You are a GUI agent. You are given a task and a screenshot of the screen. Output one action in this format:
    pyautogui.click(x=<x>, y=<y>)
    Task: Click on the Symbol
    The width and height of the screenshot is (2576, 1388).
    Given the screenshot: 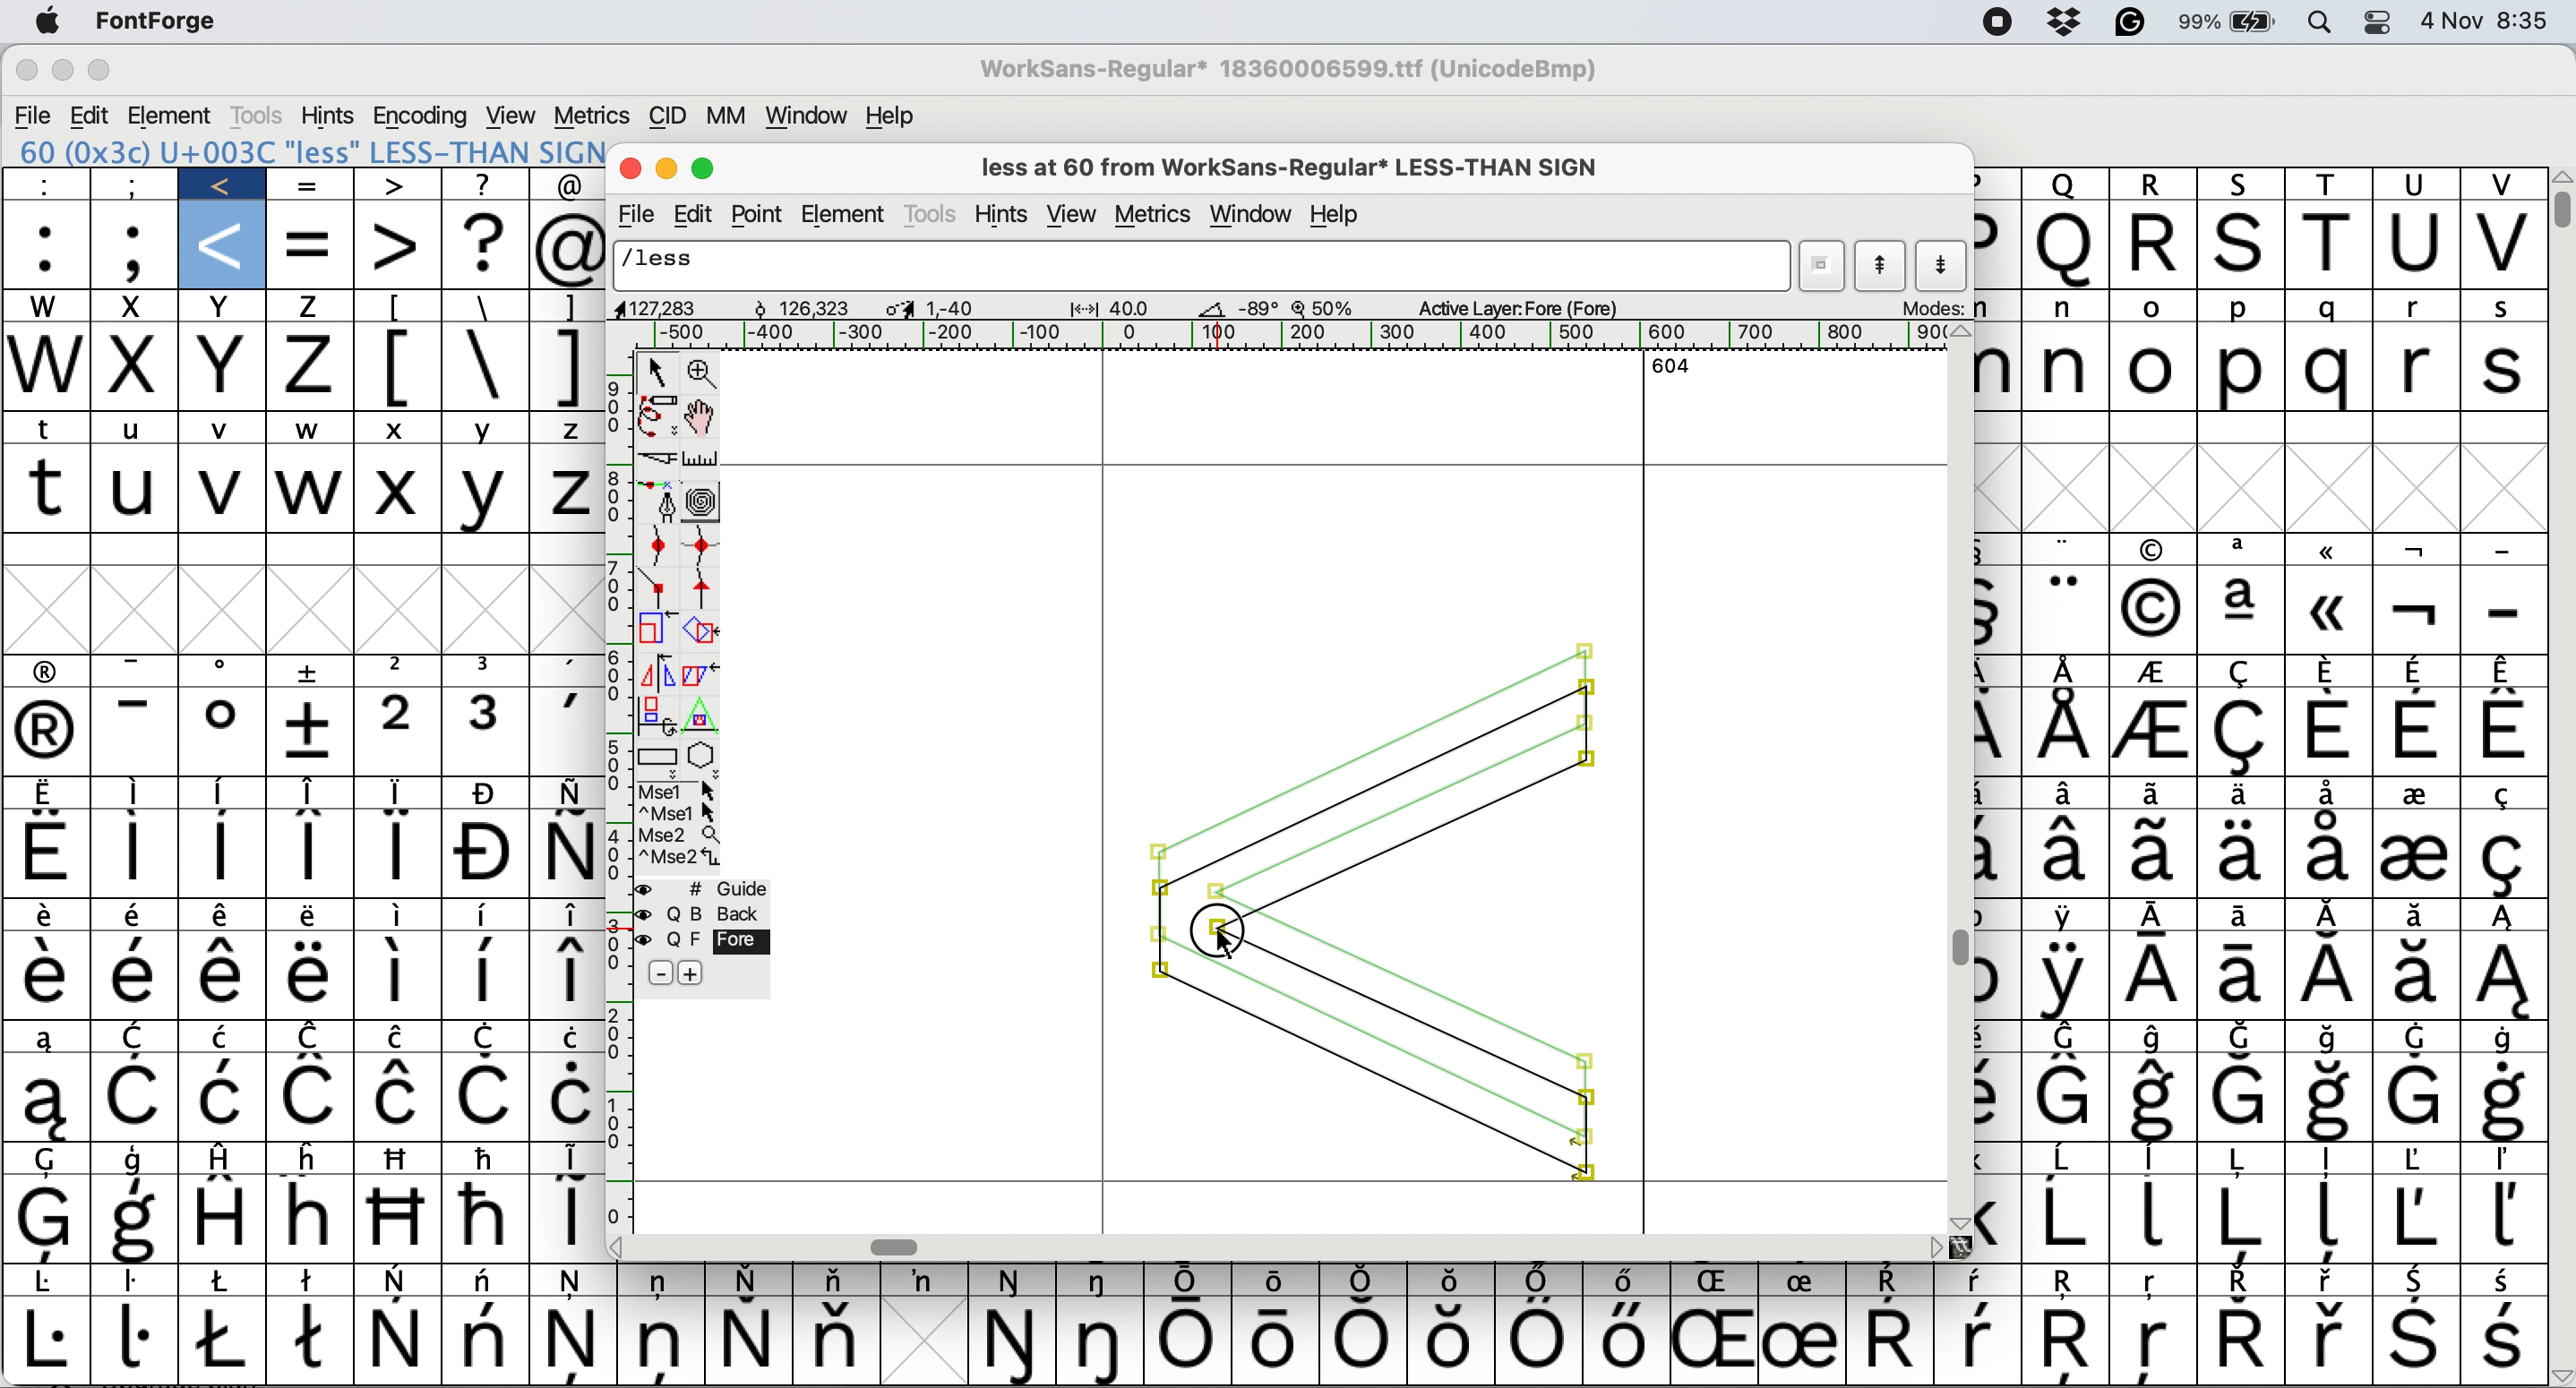 What is the action you would take?
    pyautogui.click(x=2160, y=547)
    